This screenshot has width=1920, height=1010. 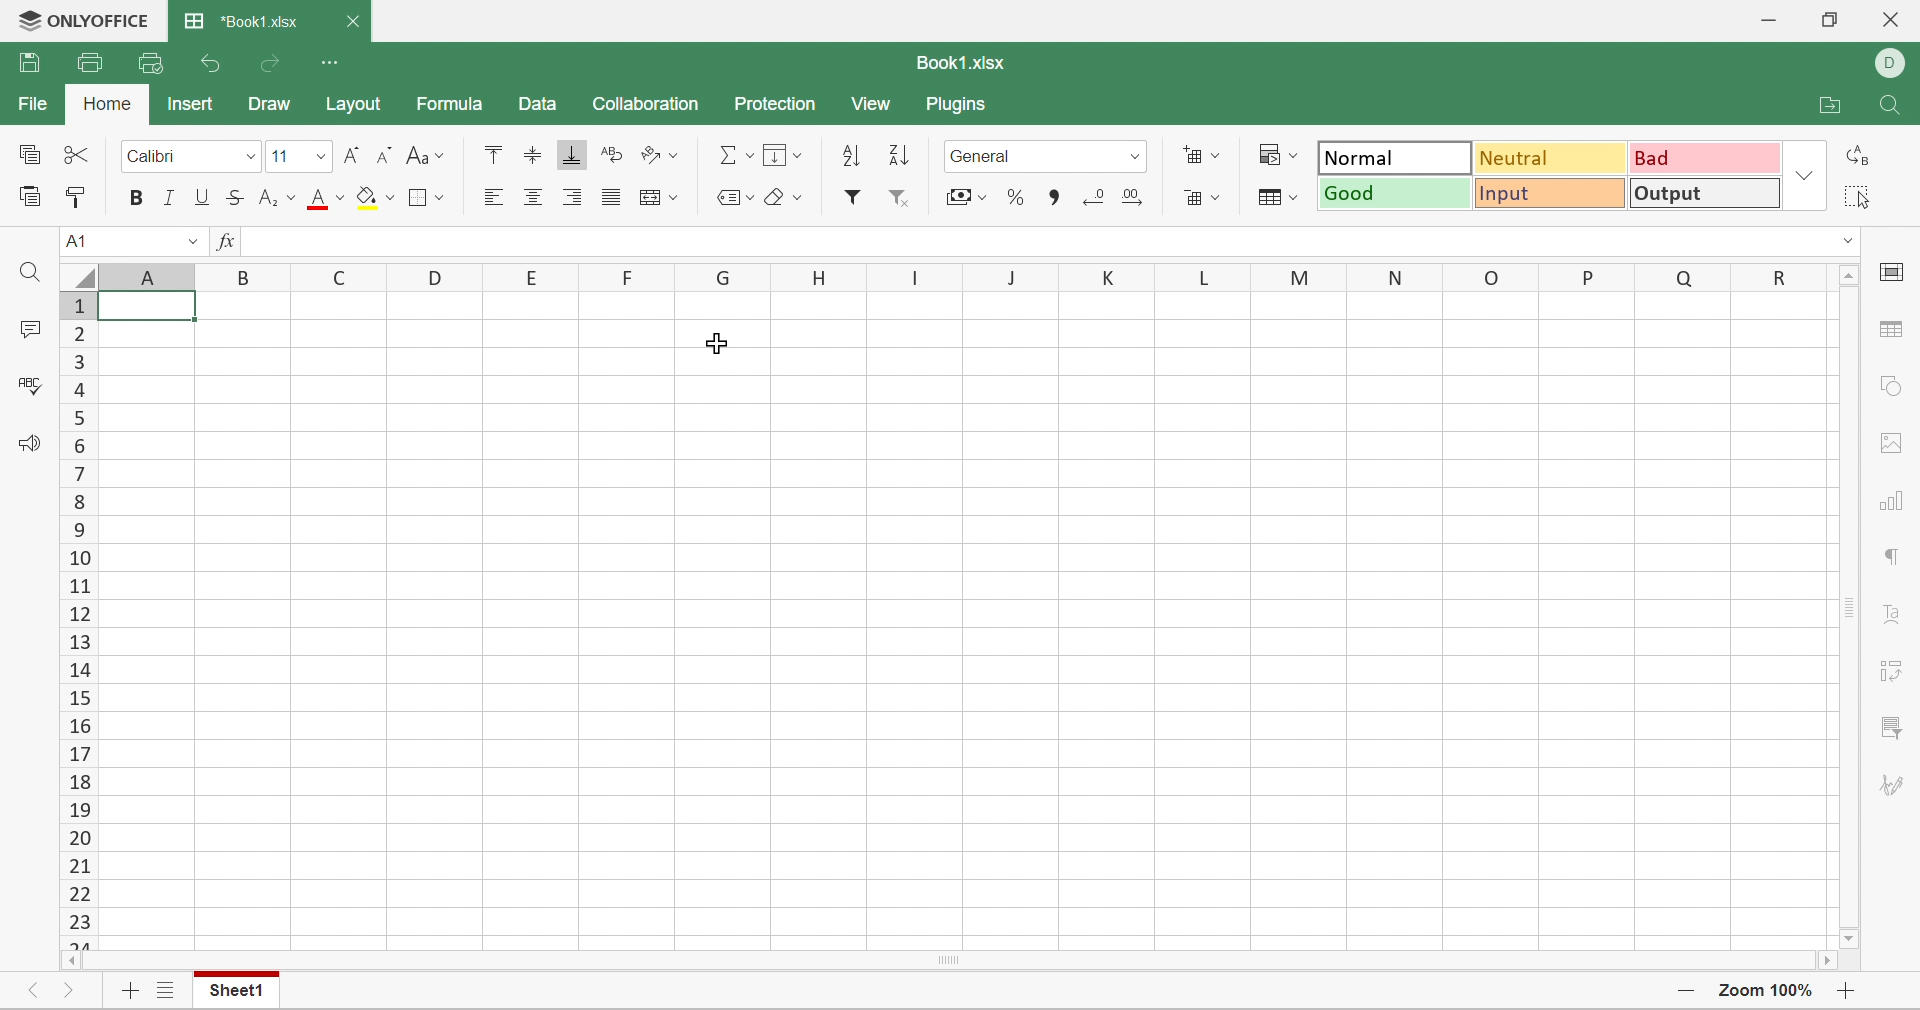 What do you see at coordinates (29, 196) in the screenshot?
I see `Paste` at bounding box center [29, 196].